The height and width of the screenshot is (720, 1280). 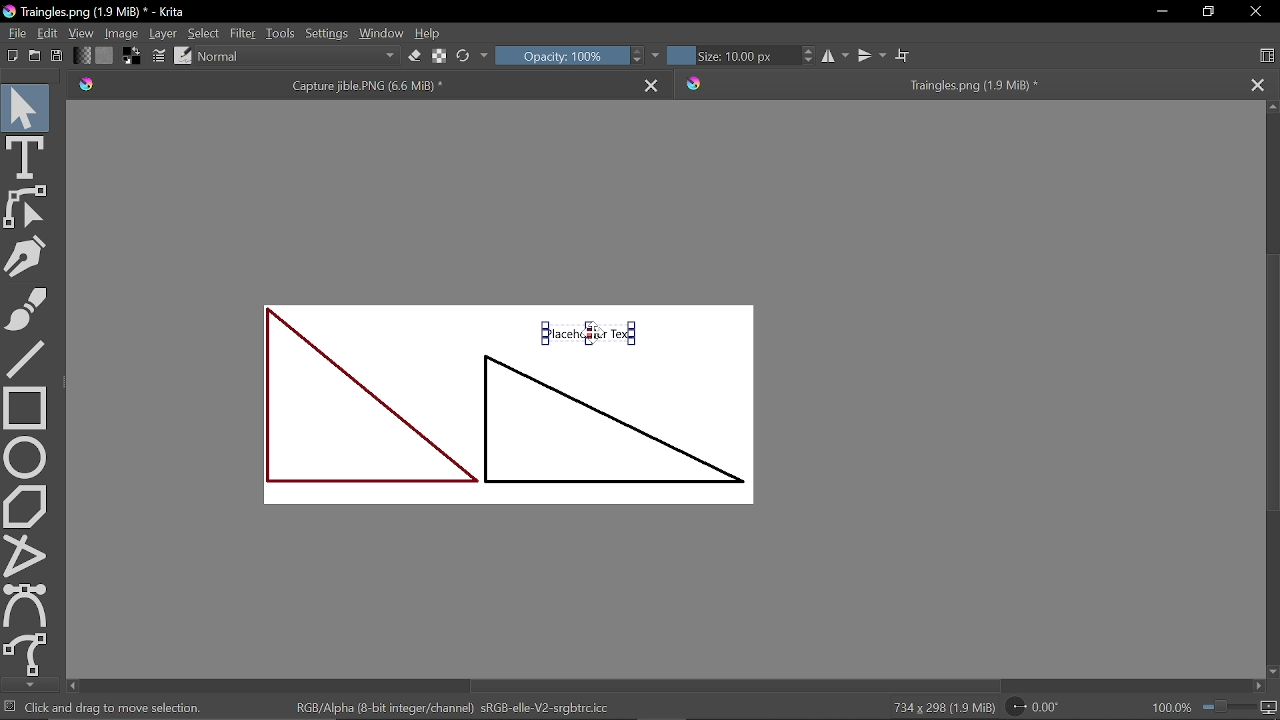 What do you see at coordinates (116, 707) in the screenshot?
I see `Click and drag to move selection.` at bounding box center [116, 707].